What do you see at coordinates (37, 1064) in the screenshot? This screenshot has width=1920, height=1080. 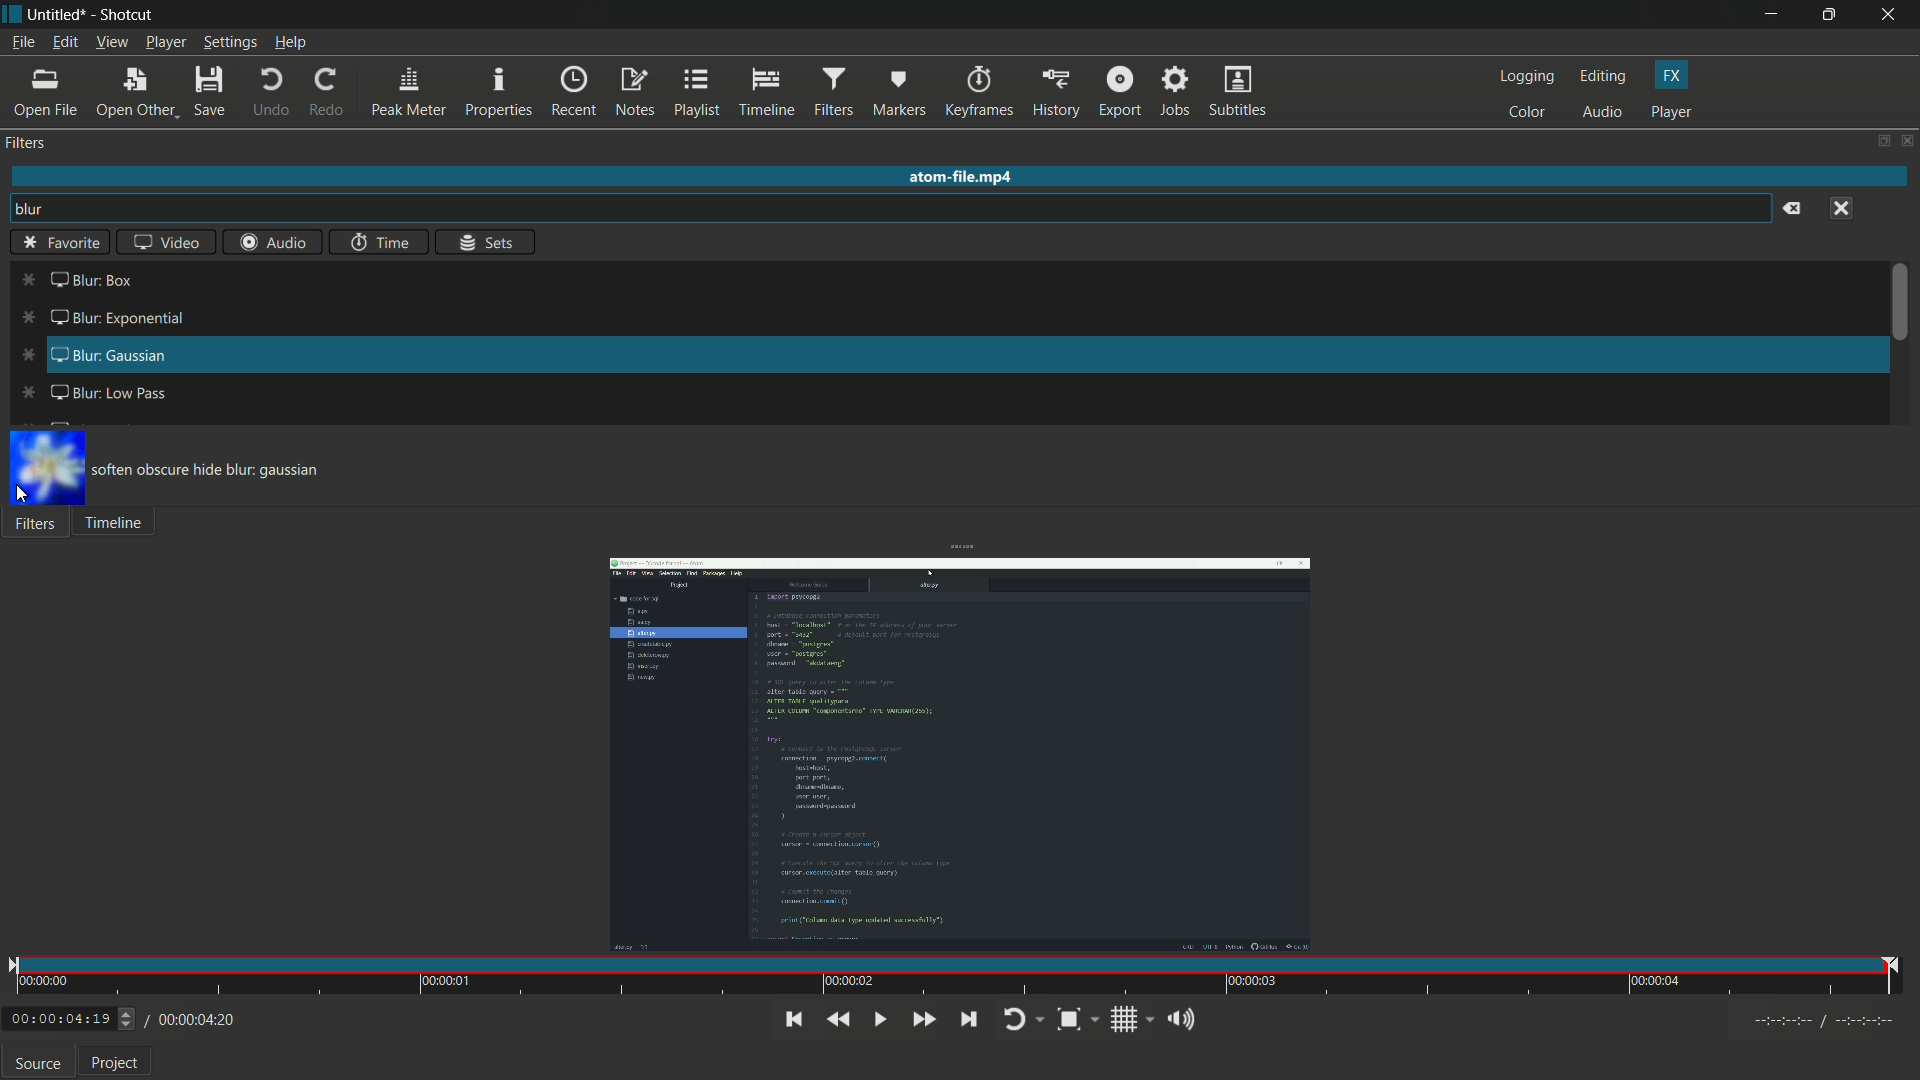 I see `source` at bounding box center [37, 1064].